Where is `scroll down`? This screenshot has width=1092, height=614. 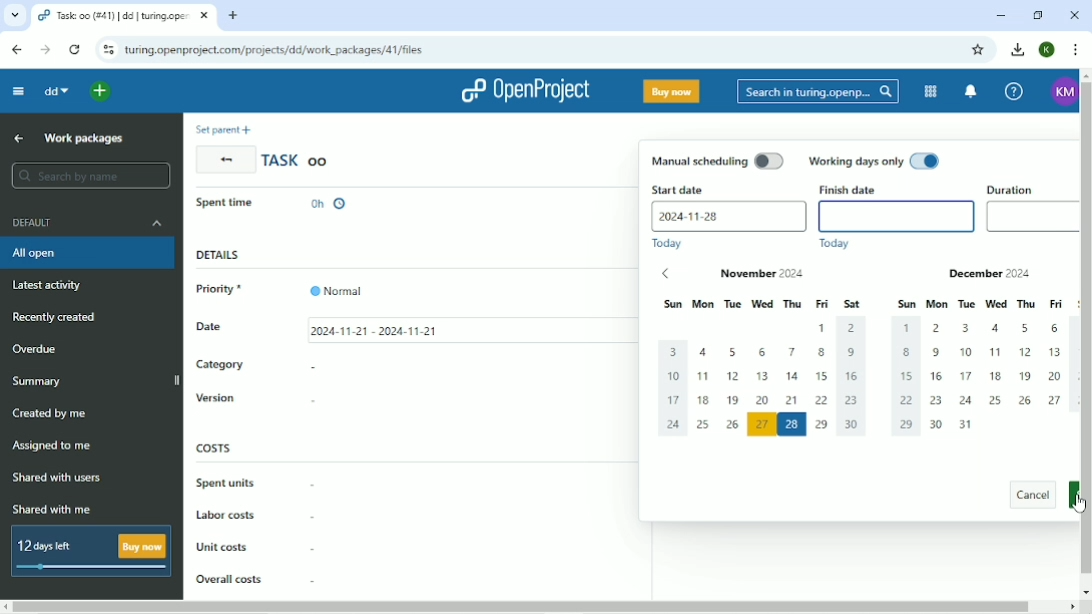
scroll down is located at coordinates (1085, 590).